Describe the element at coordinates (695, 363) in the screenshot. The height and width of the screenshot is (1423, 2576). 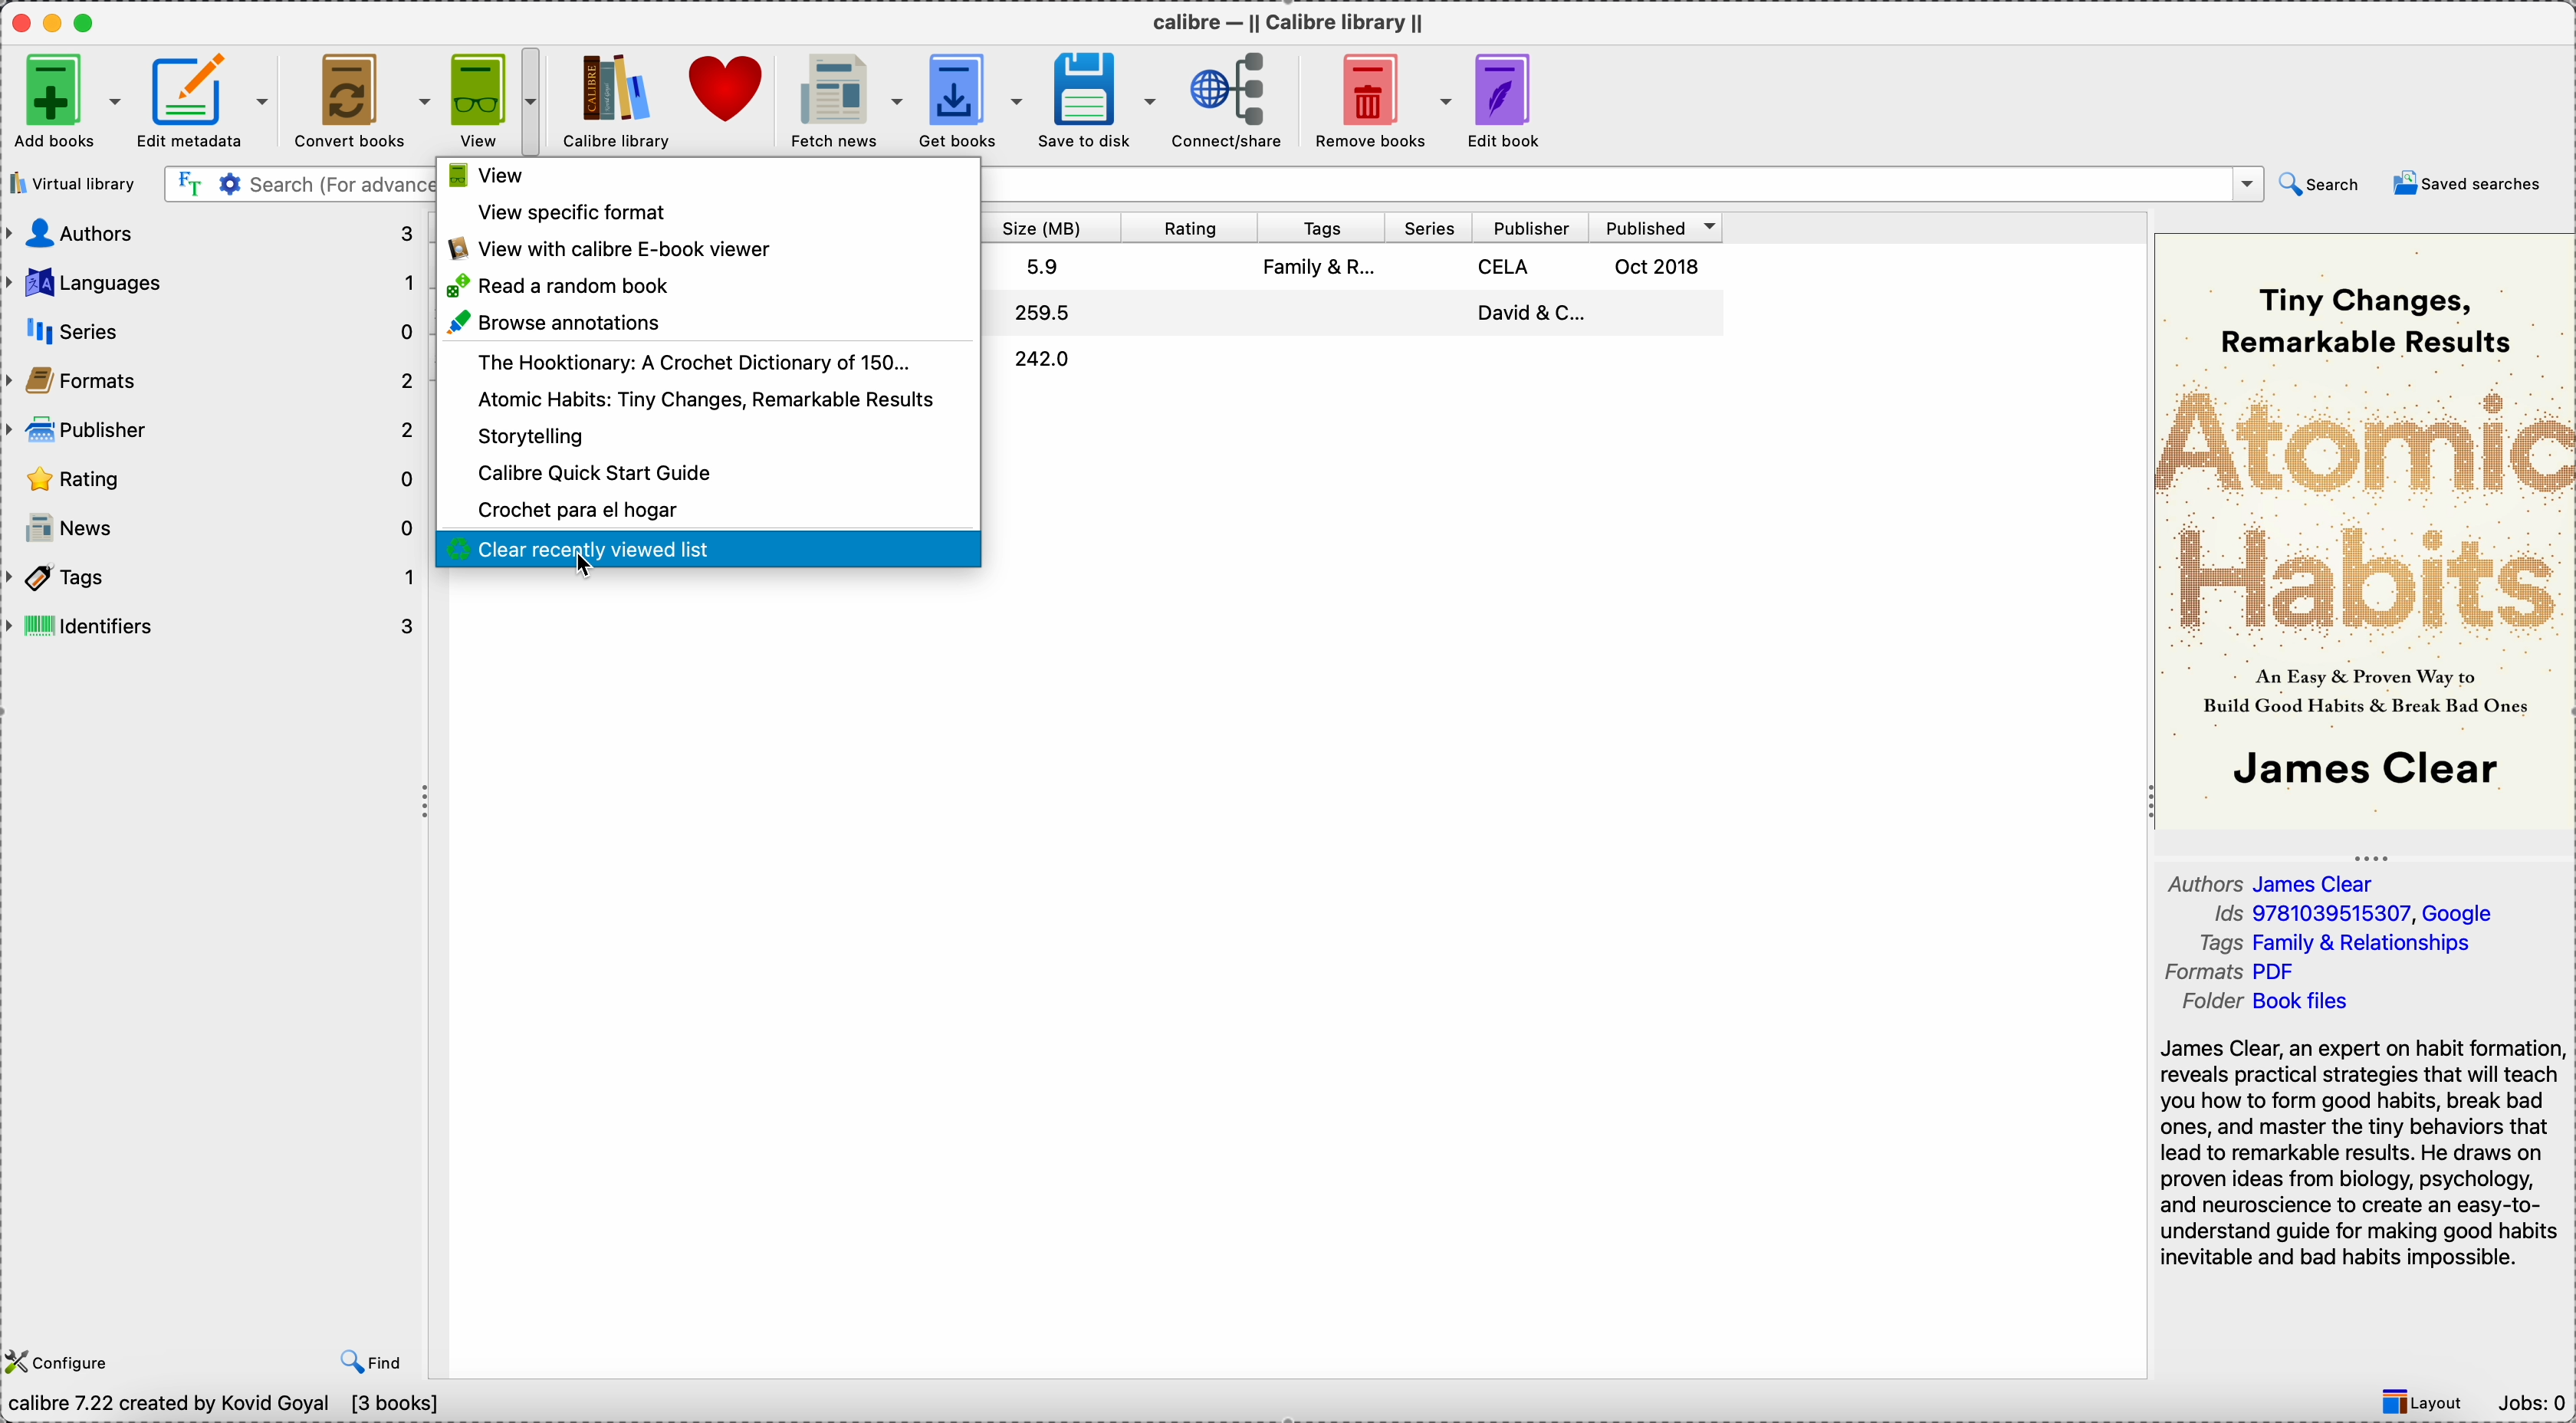
I see `The Hooktionary: A Crochet Dictionary of 150...` at that location.